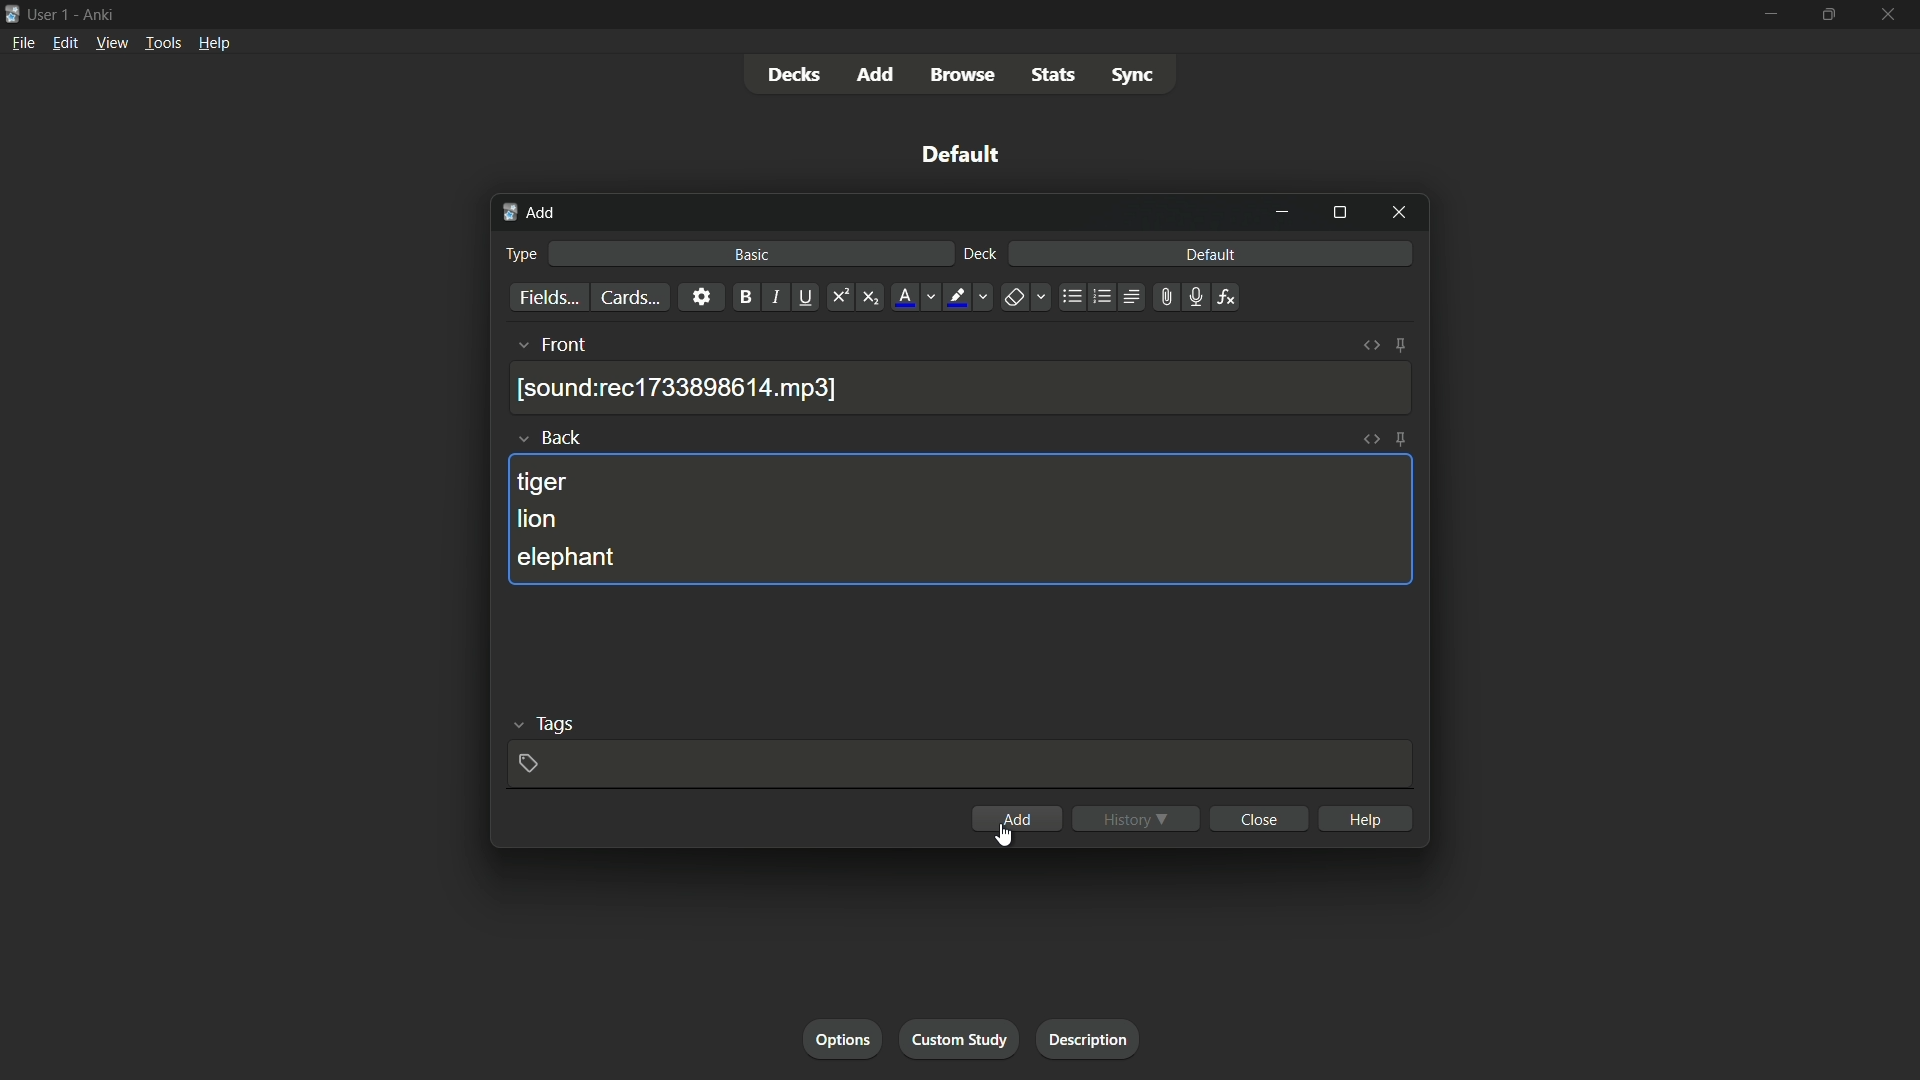  What do you see at coordinates (958, 1040) in the screenshot?
I see `custom study` at bounding box center [958, 1040].